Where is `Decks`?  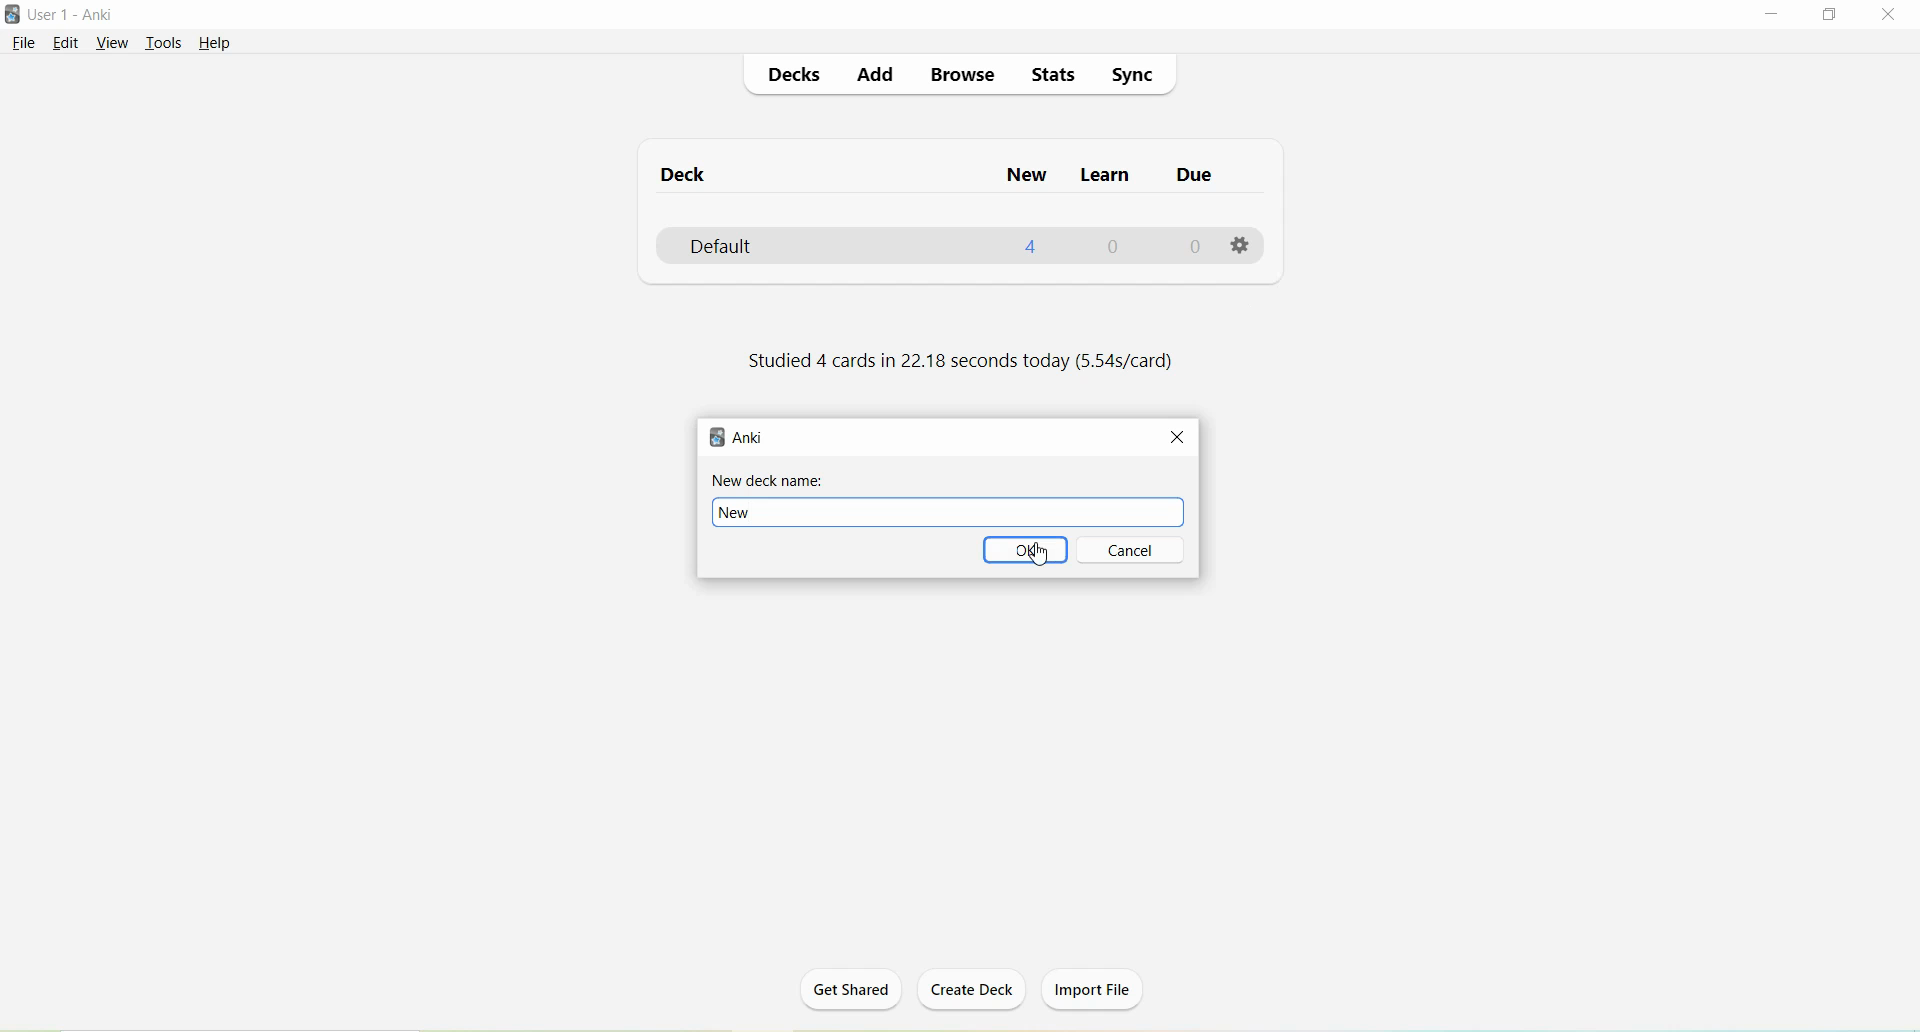 Decks is located at coordinates (793, 76).